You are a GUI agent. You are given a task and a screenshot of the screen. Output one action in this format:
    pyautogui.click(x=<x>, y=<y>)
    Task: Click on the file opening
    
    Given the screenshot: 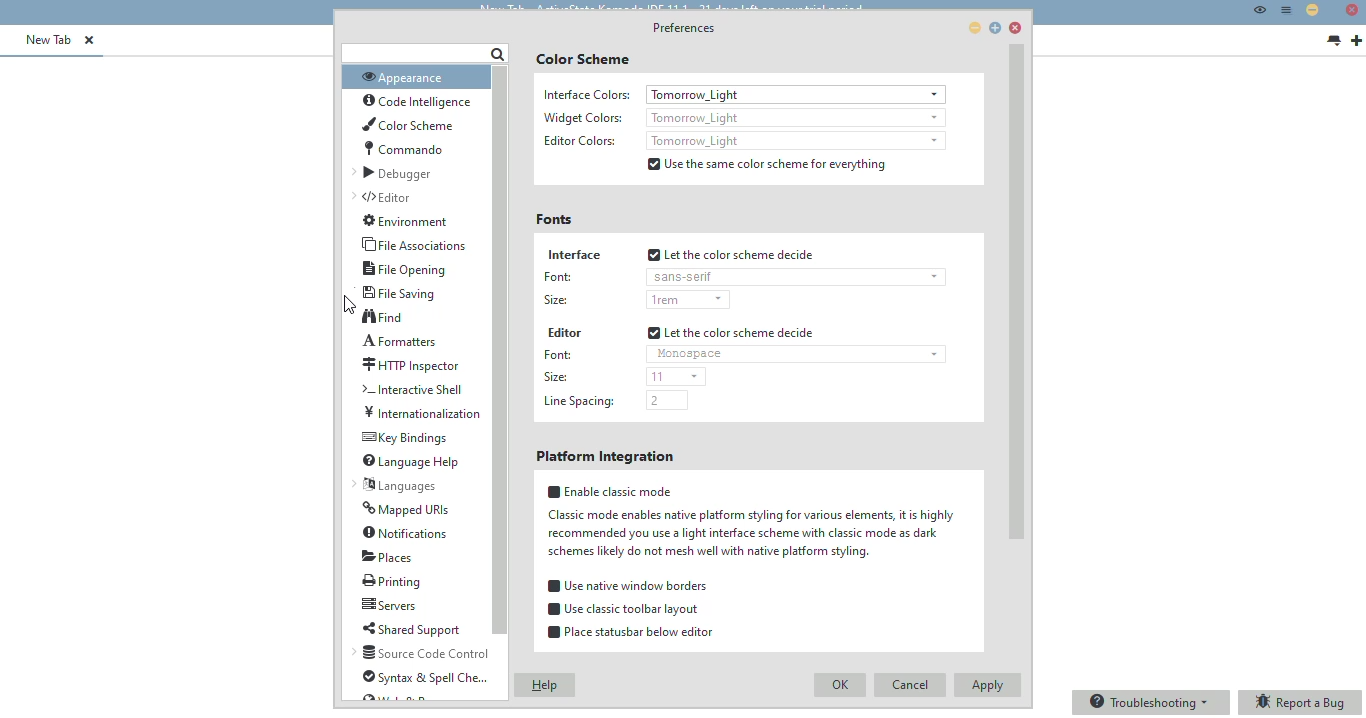 What is the action you would take?
    pyautogui.click(x=403, y=268)
    